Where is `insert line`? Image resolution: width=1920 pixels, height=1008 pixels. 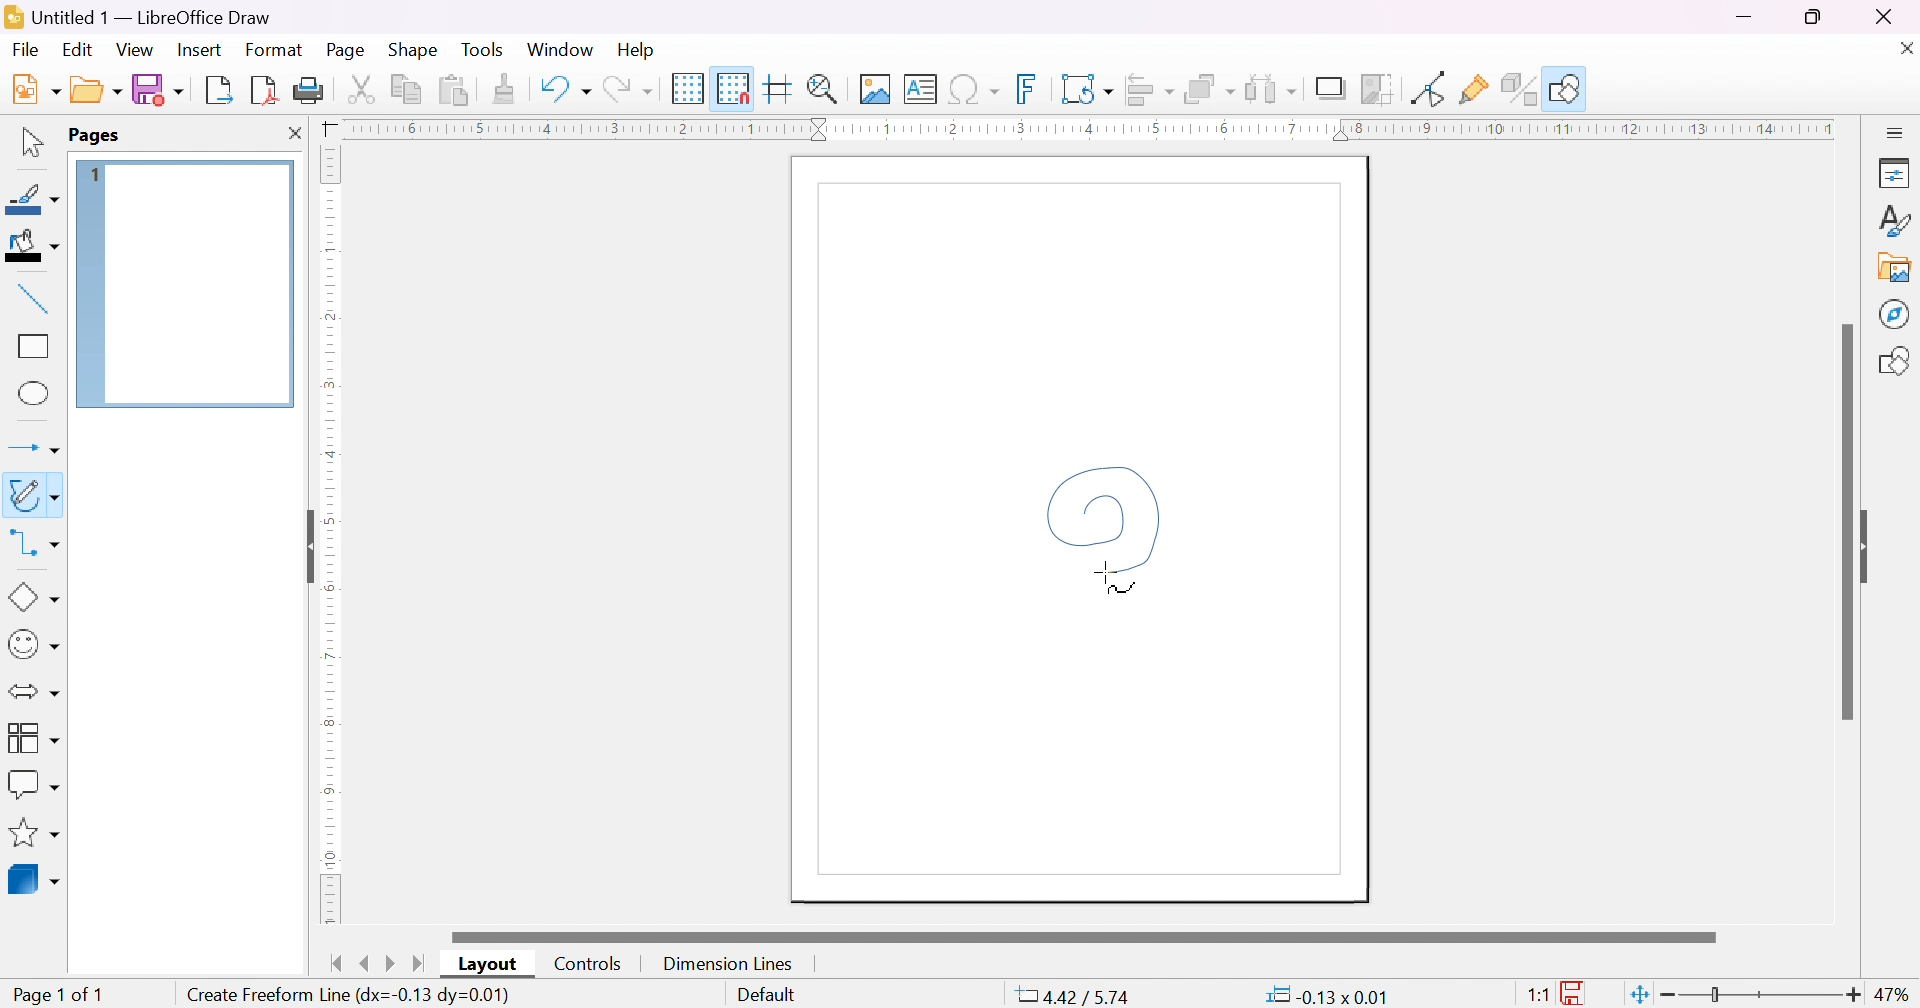
insert line is located at coordinates (34, 299).